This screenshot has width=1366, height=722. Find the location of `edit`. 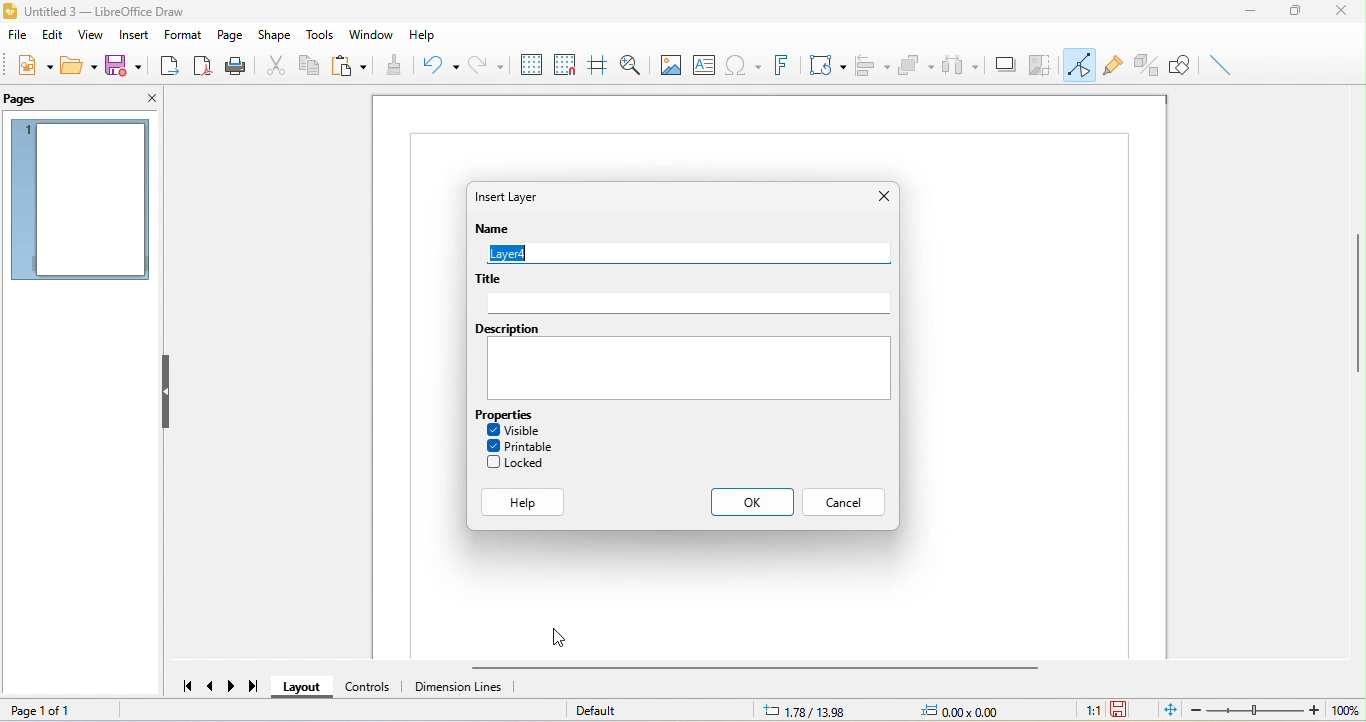

edit is located at coordinates (53, 37).